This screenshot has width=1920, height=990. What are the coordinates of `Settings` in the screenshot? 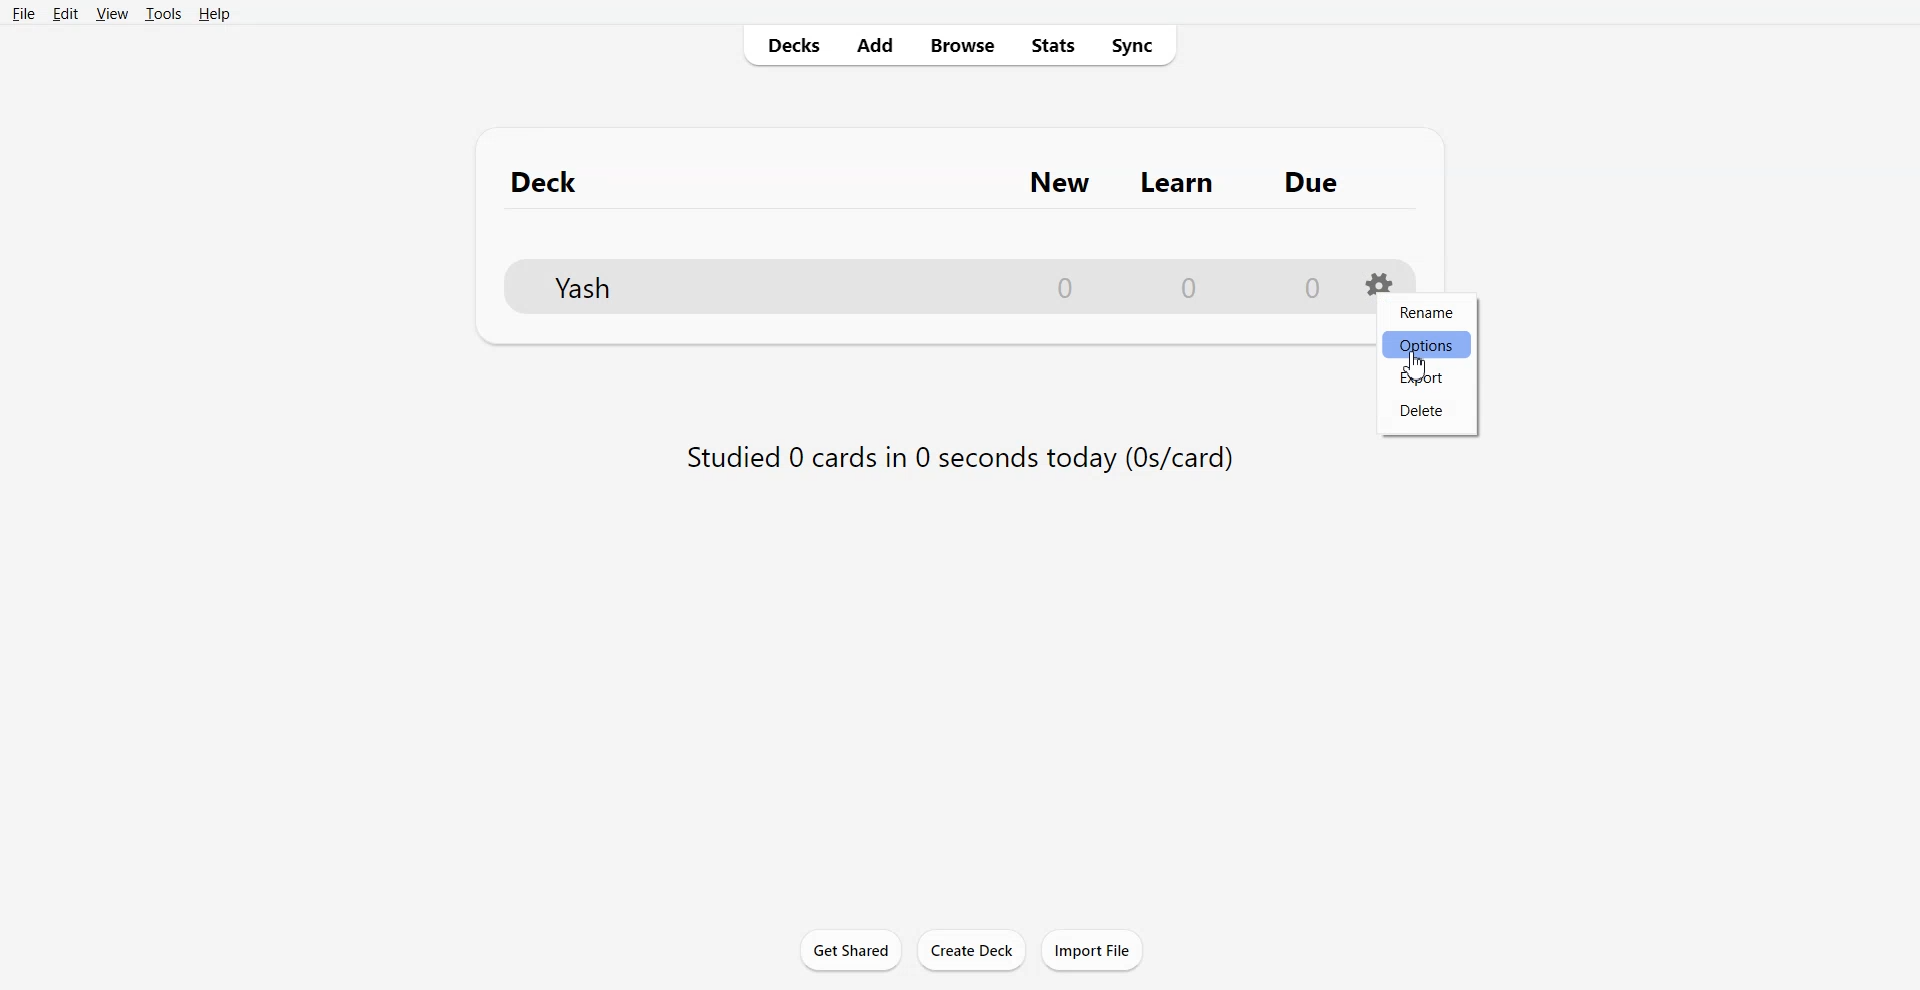 It's located at (1380, 278).